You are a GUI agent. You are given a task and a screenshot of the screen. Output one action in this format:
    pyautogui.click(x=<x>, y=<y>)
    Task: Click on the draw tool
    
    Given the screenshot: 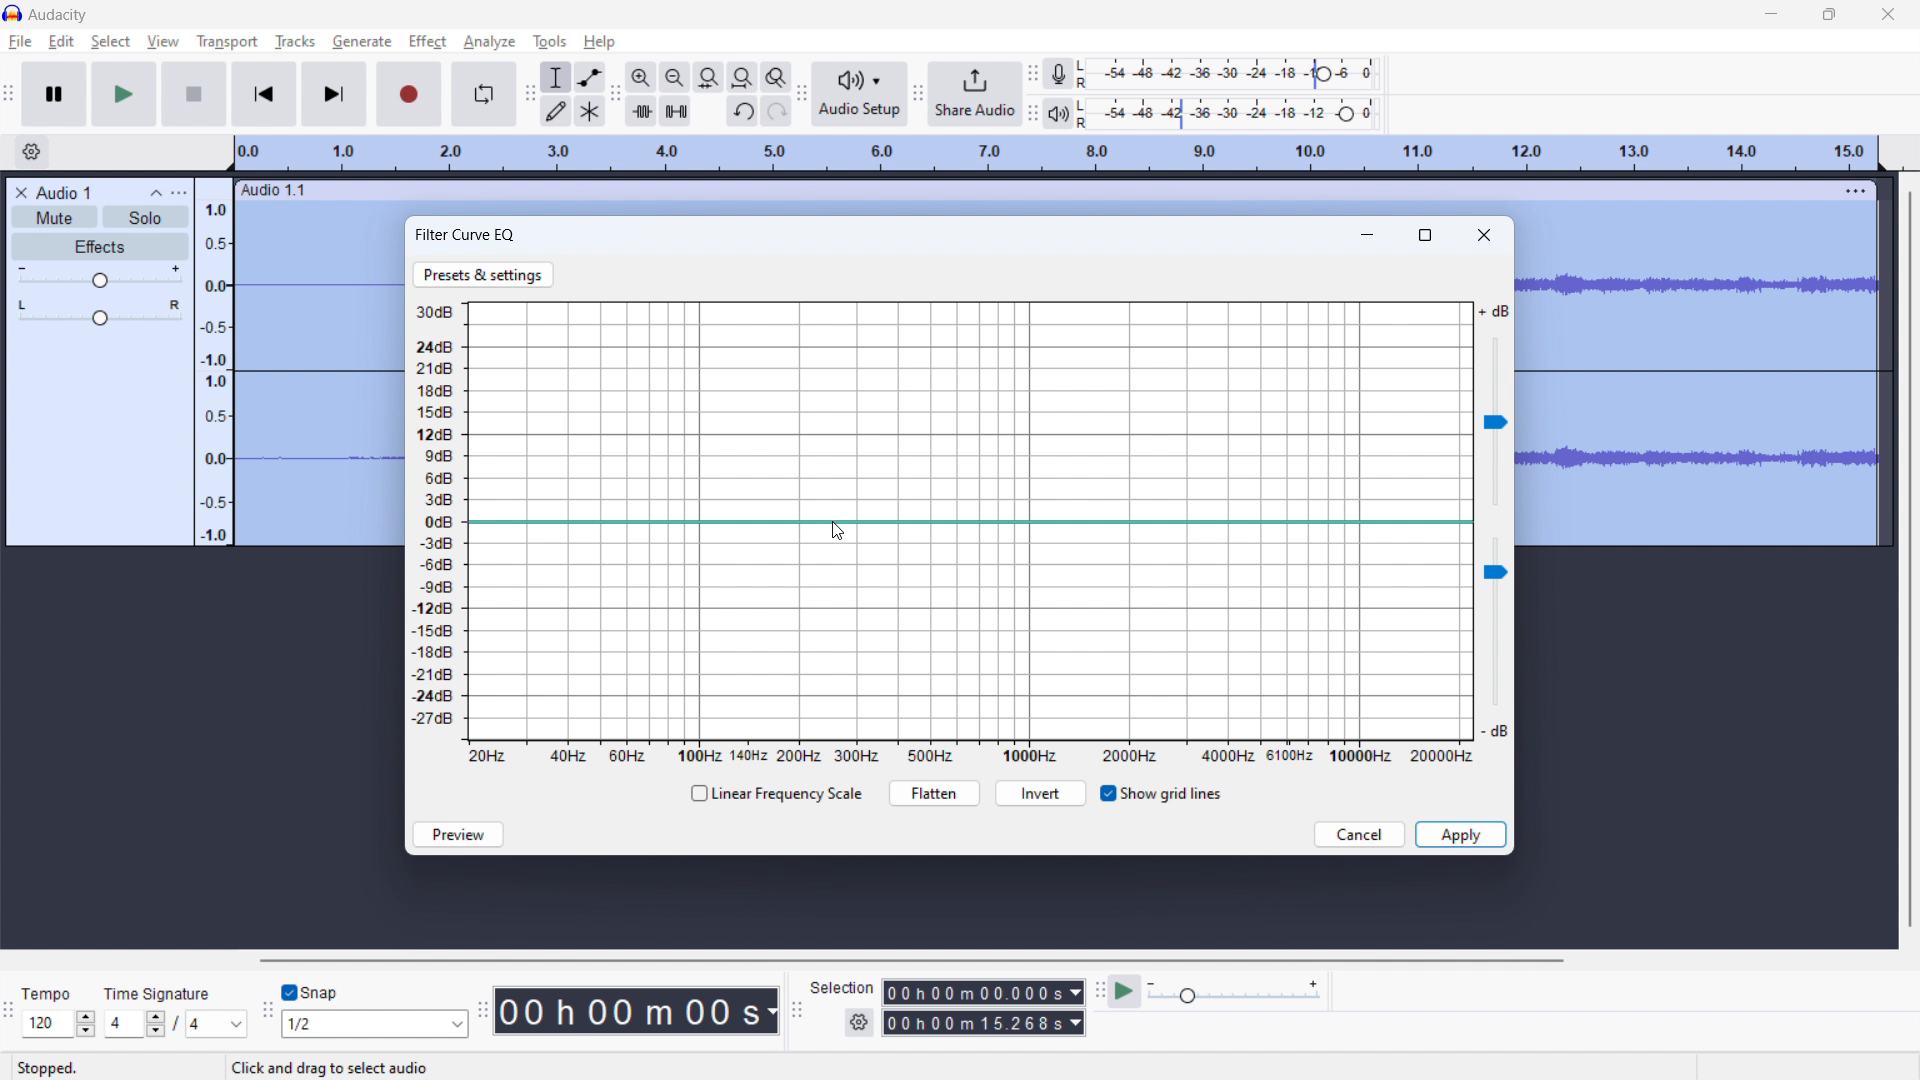 What is the action you would take?
    pyautogui.click(x=556, y=110)
    